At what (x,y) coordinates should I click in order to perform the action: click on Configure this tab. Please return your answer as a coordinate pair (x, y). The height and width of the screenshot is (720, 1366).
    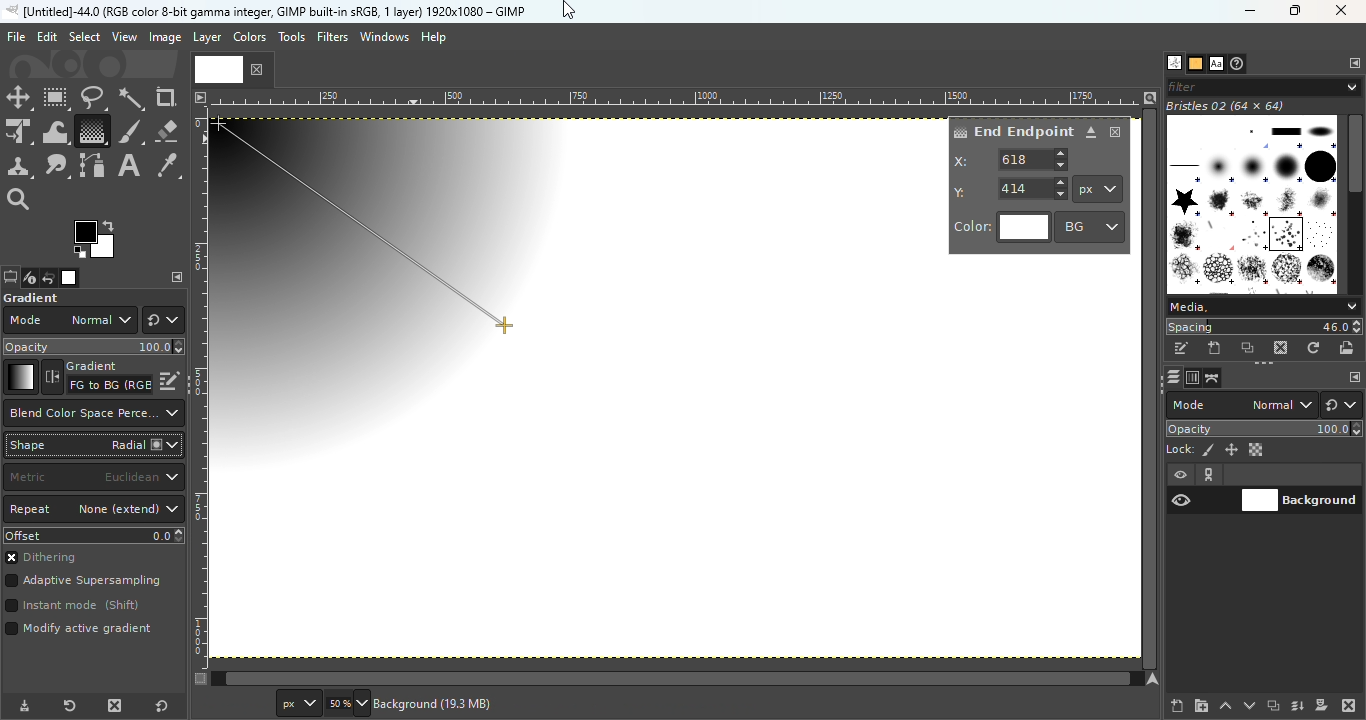
    Looking at the image, I should click on (177, 277).